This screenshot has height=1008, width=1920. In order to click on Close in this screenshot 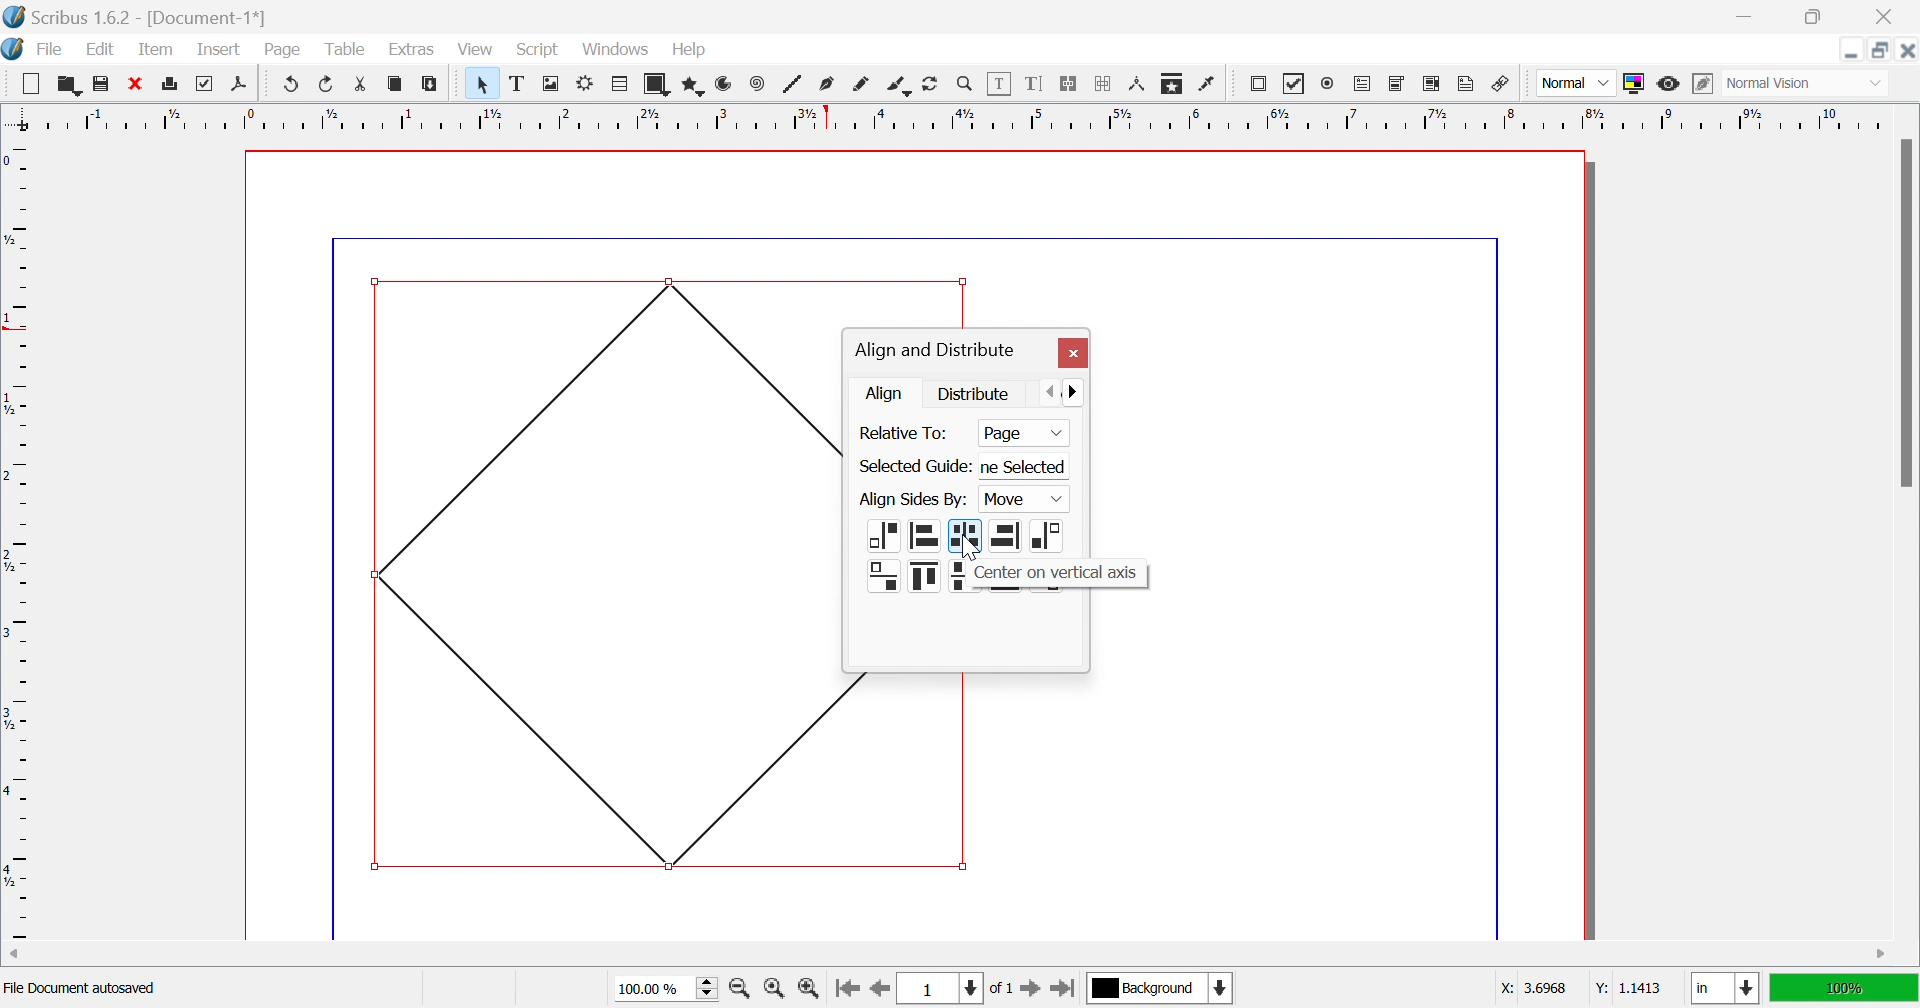, I will do `click(1907, 50)`.